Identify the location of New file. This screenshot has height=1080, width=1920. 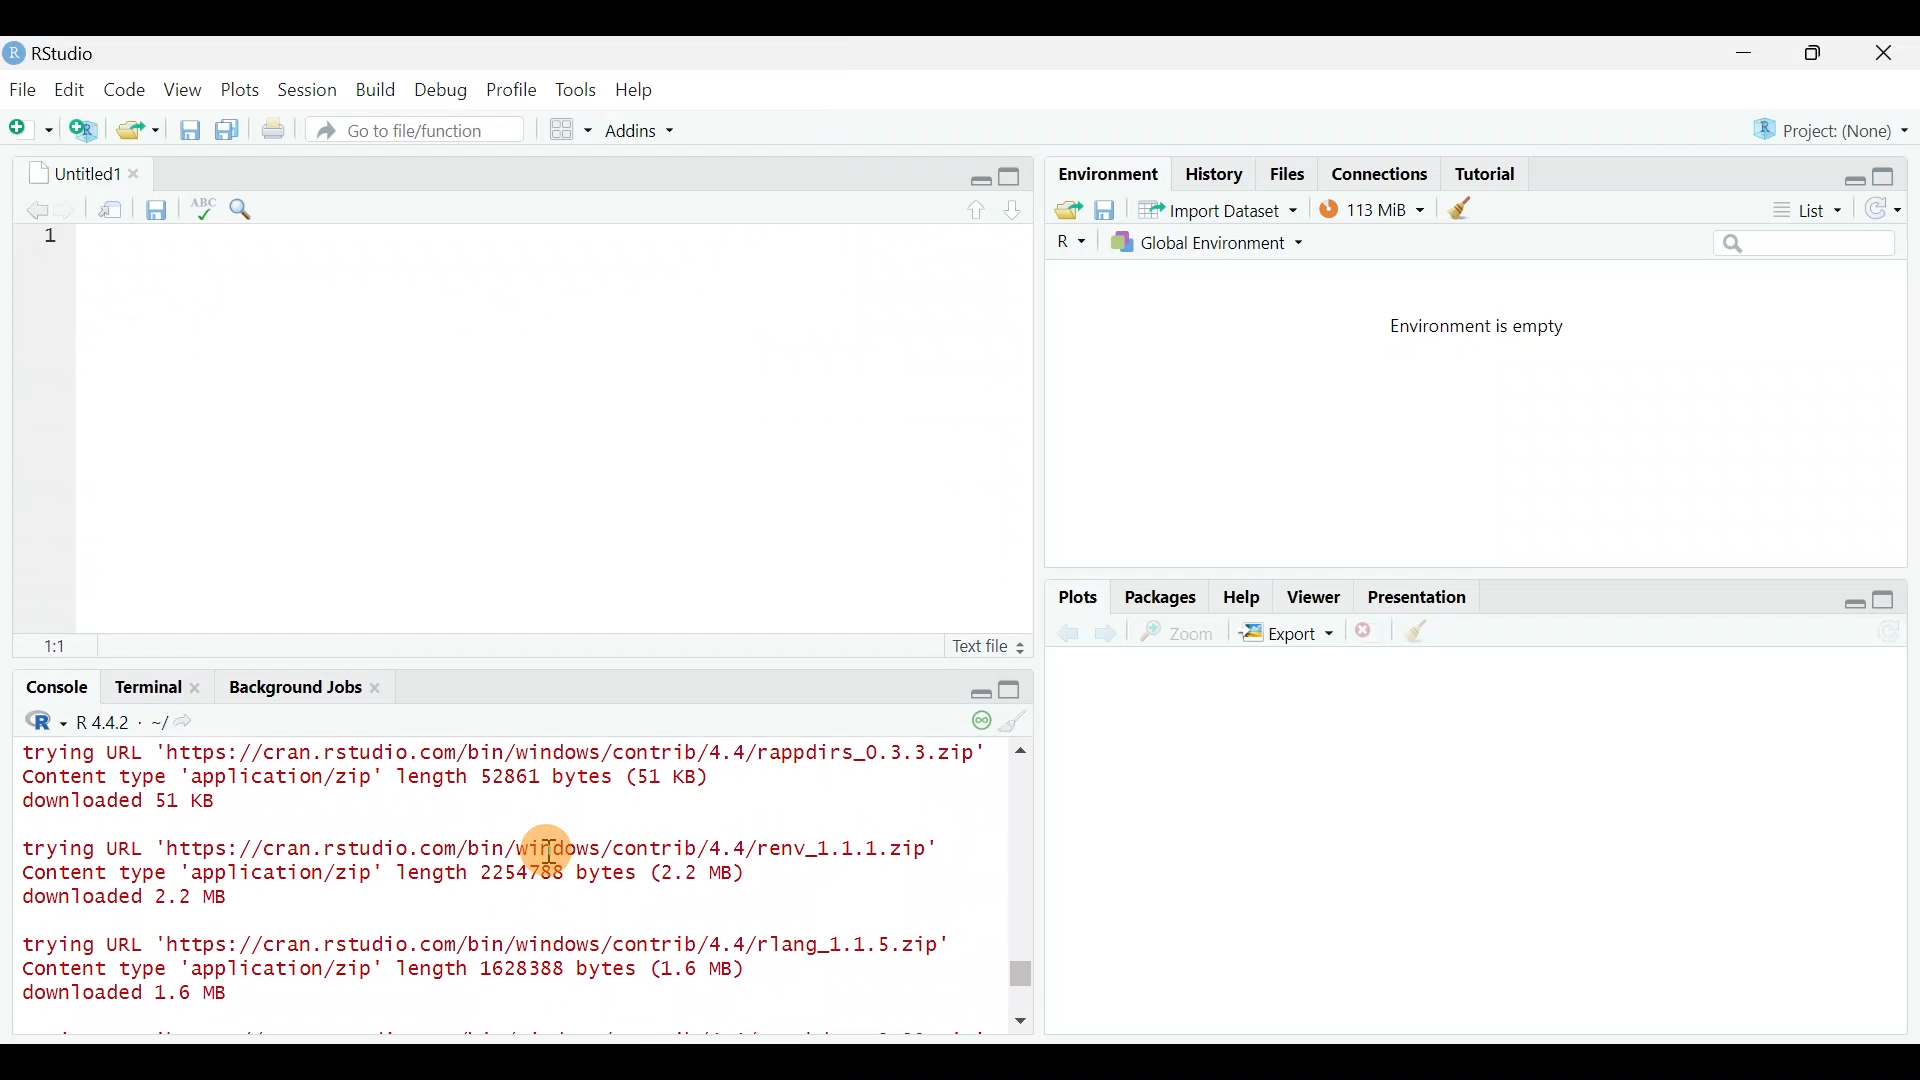
(29, 130).